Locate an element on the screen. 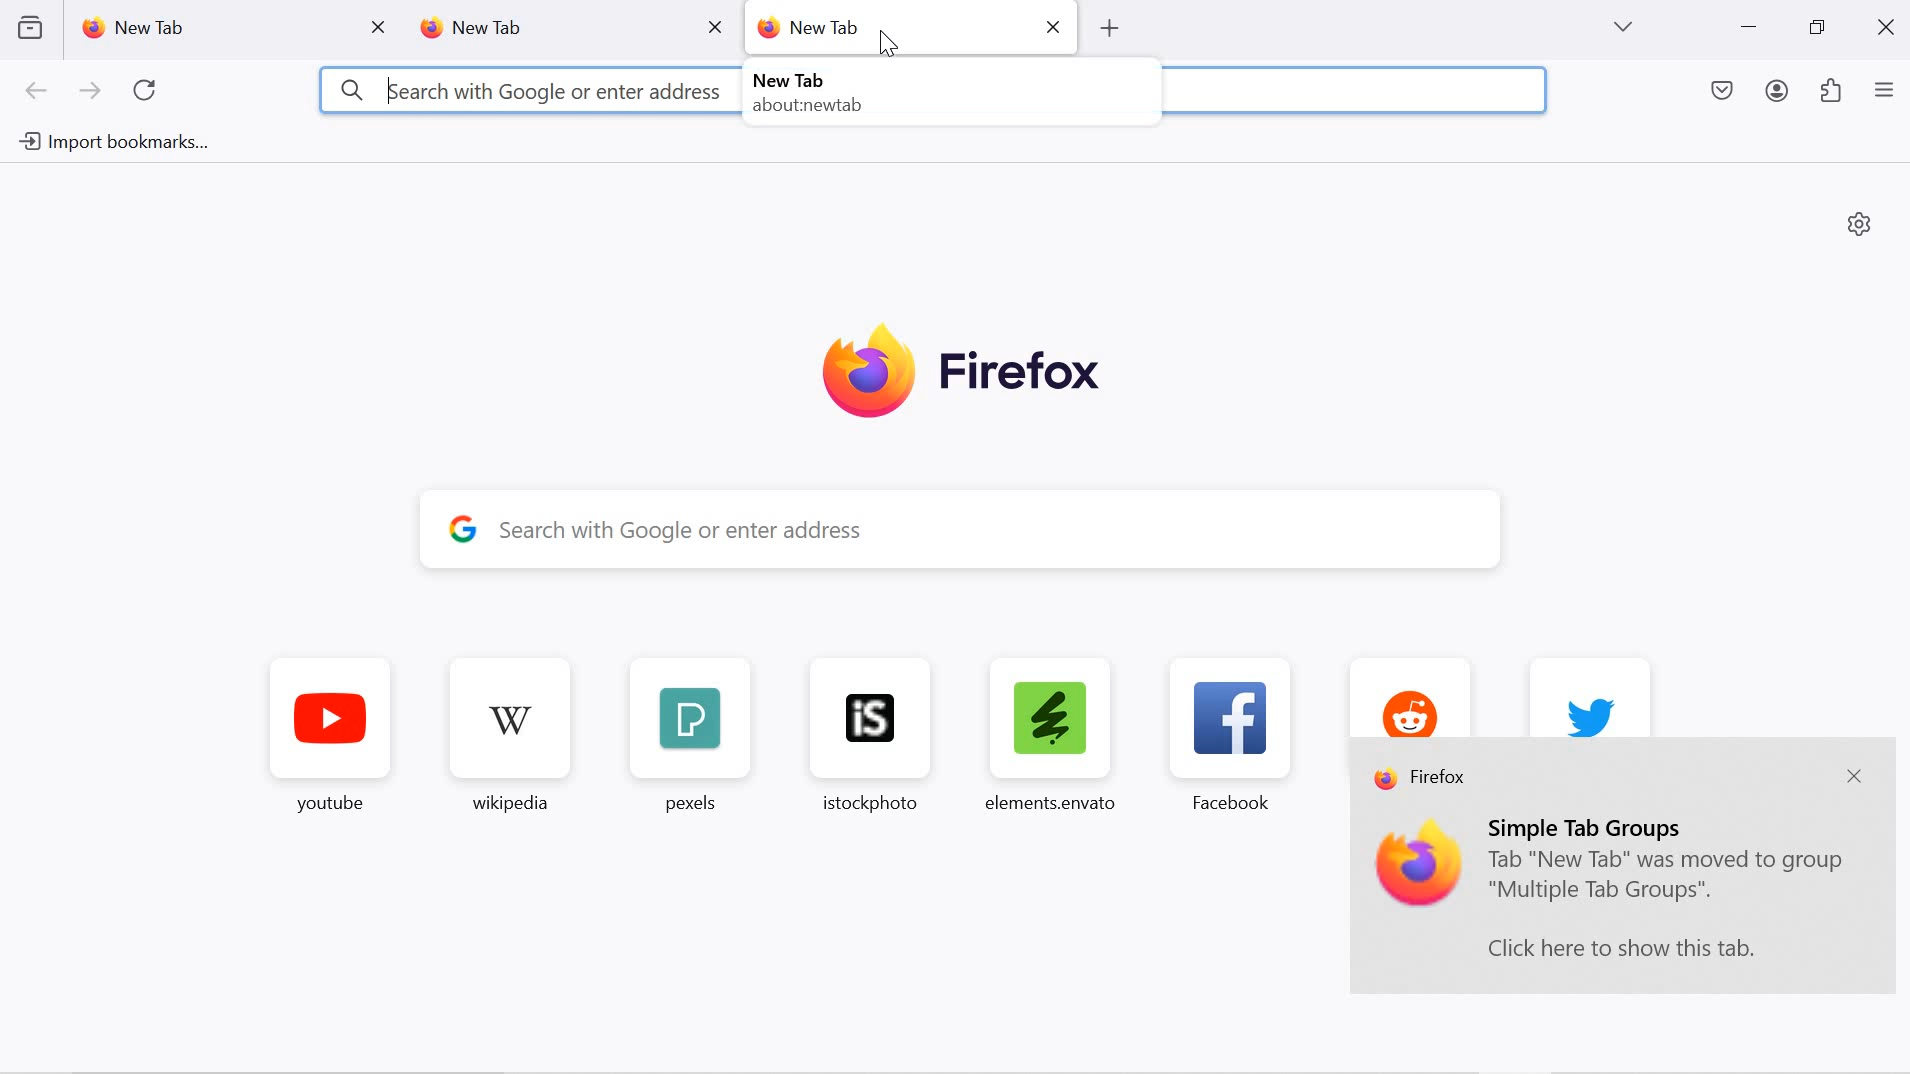 The width and height of the screenshot is (1910, 1074). 3 kearch with Google or enter address is located at coordinates (530, 90).